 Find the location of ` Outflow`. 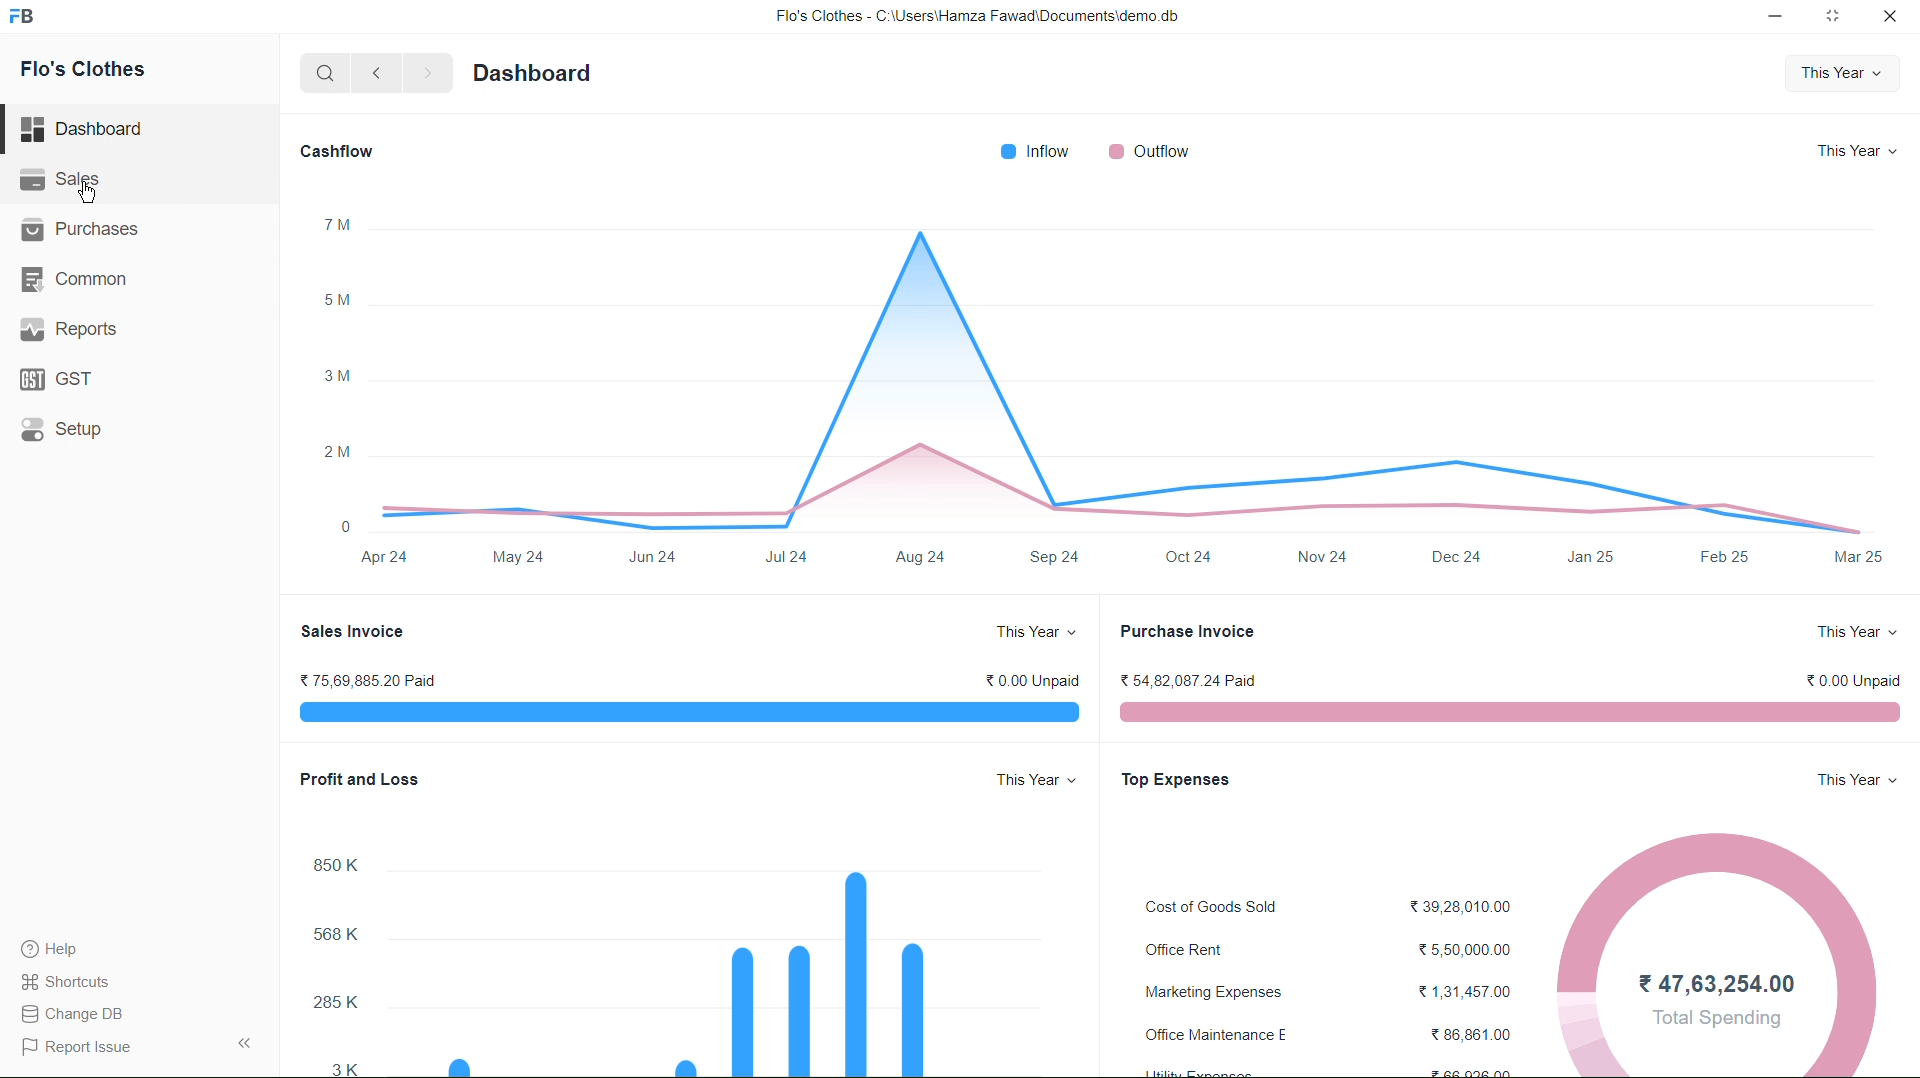

 Outflow is located at coordinates (1163, 150).